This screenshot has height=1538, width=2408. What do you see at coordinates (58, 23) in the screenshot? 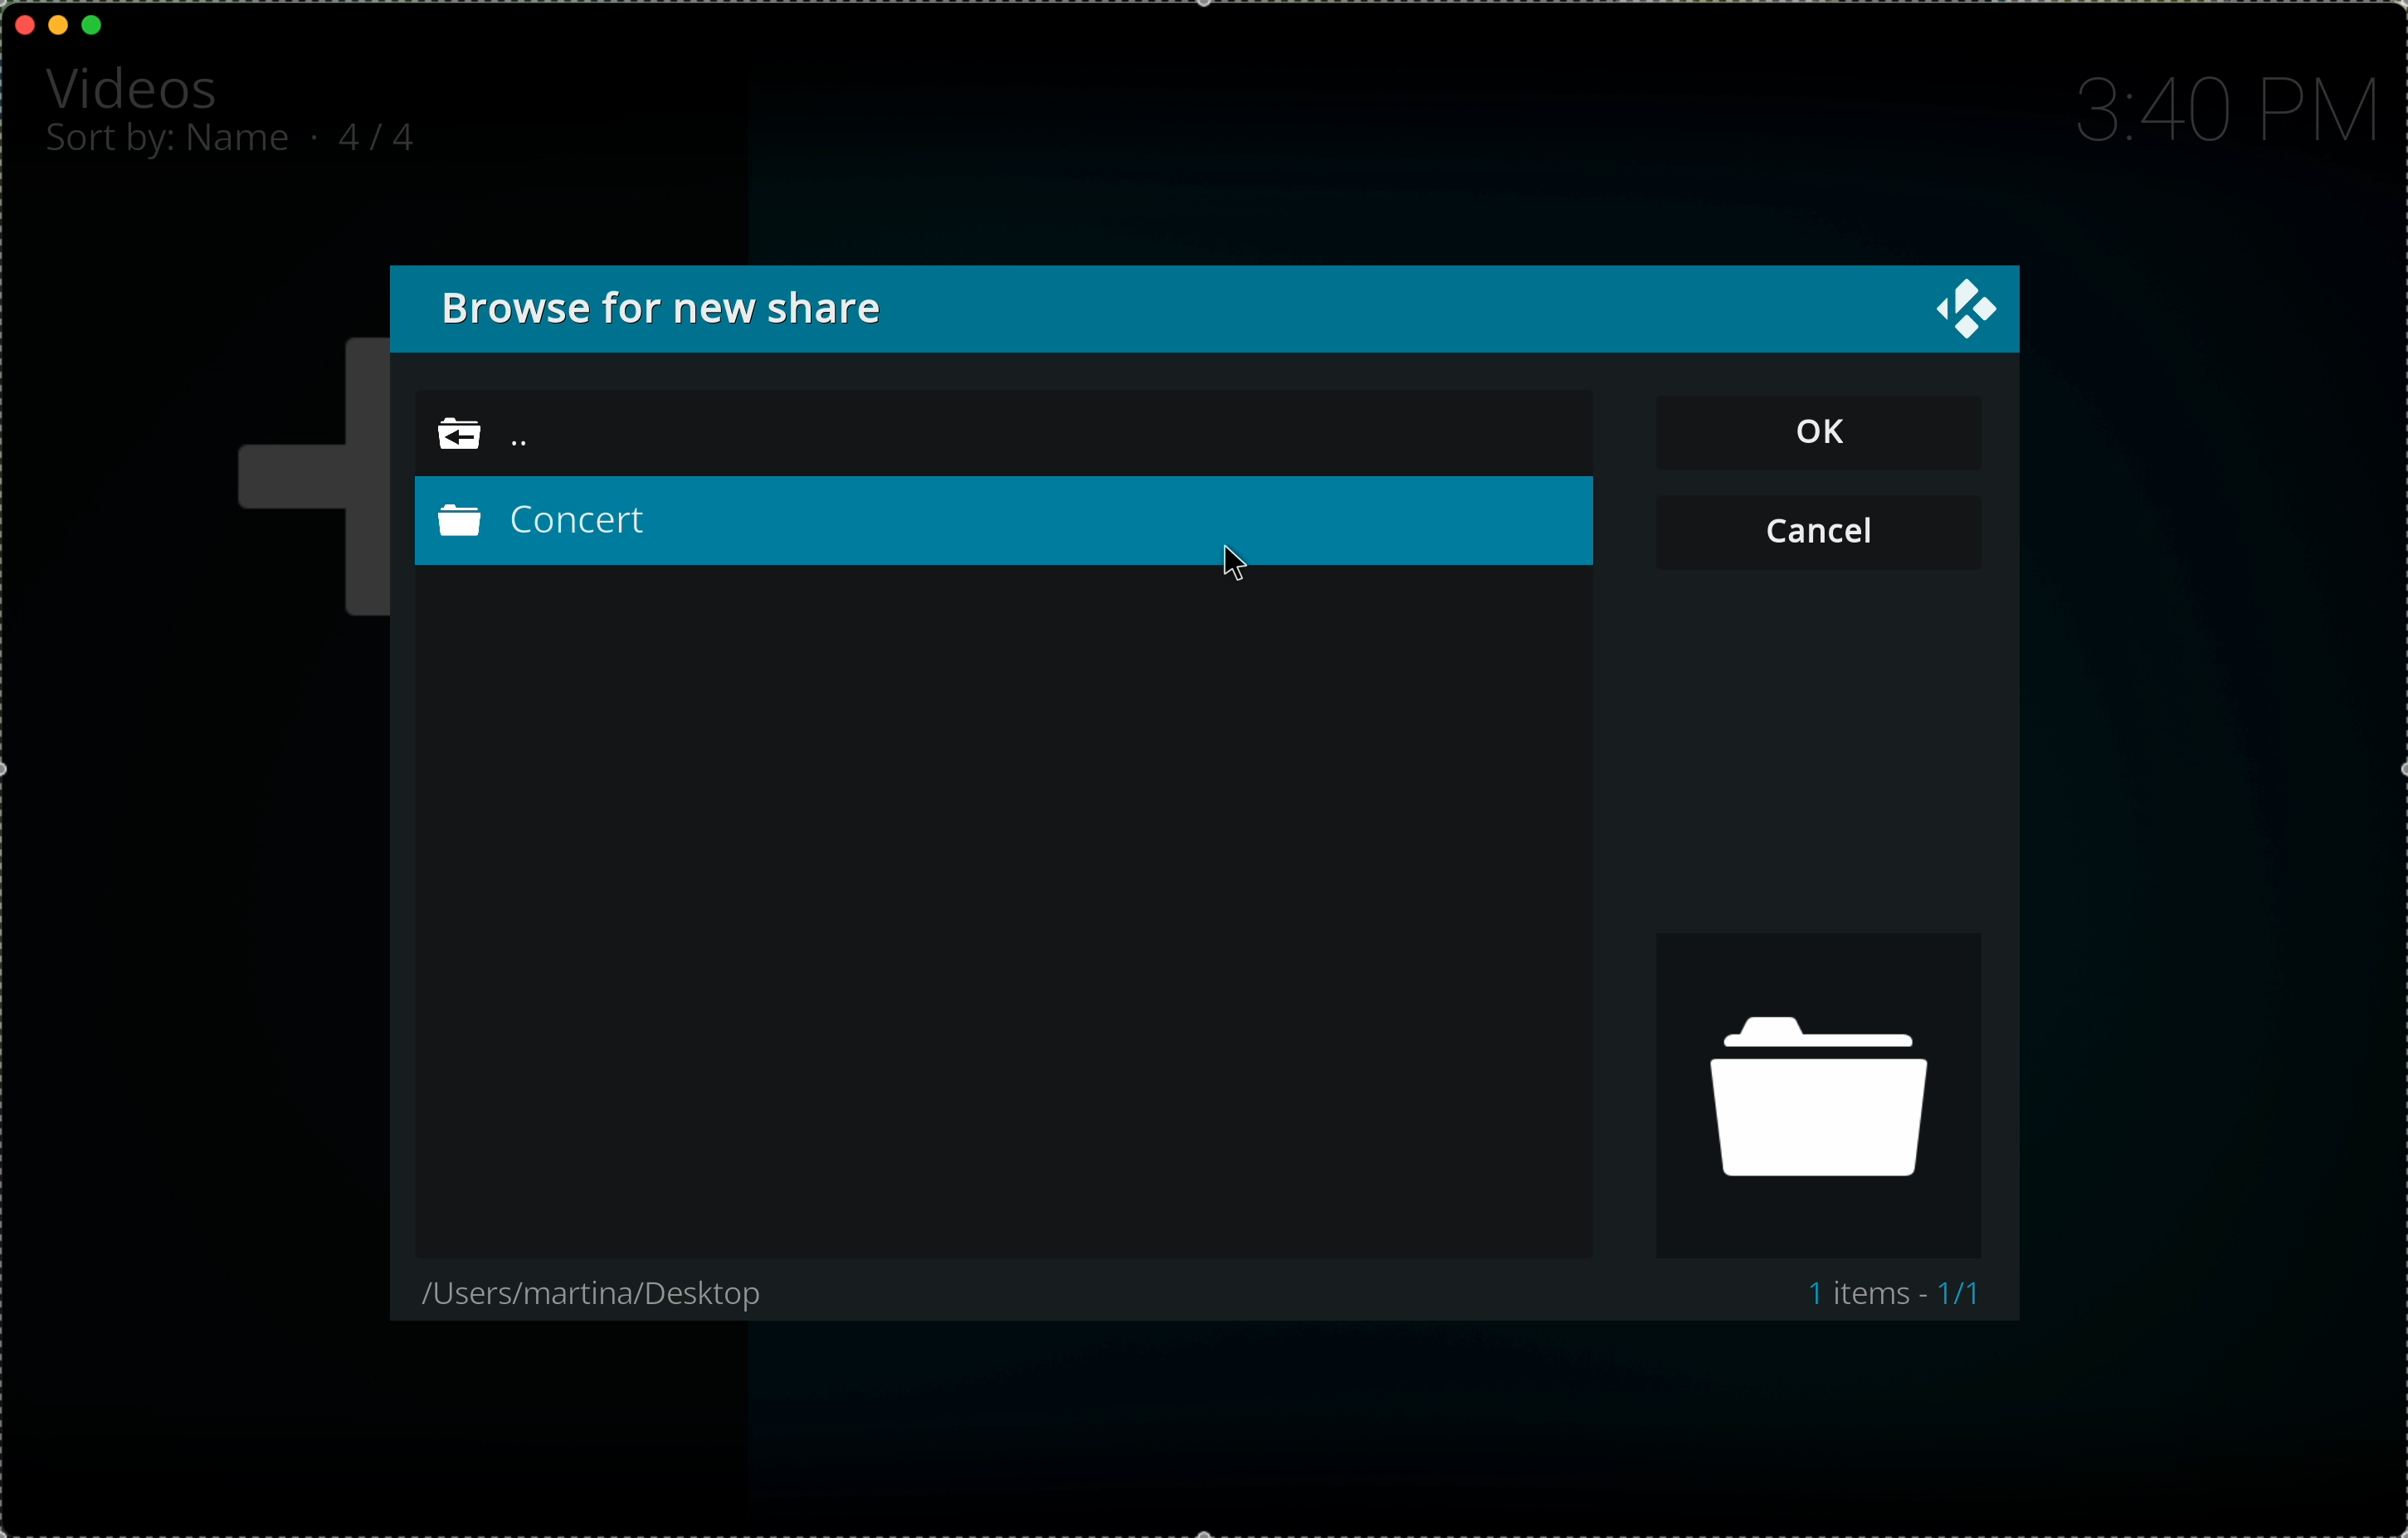
I see `minimise` at bounding box center [58, 23].